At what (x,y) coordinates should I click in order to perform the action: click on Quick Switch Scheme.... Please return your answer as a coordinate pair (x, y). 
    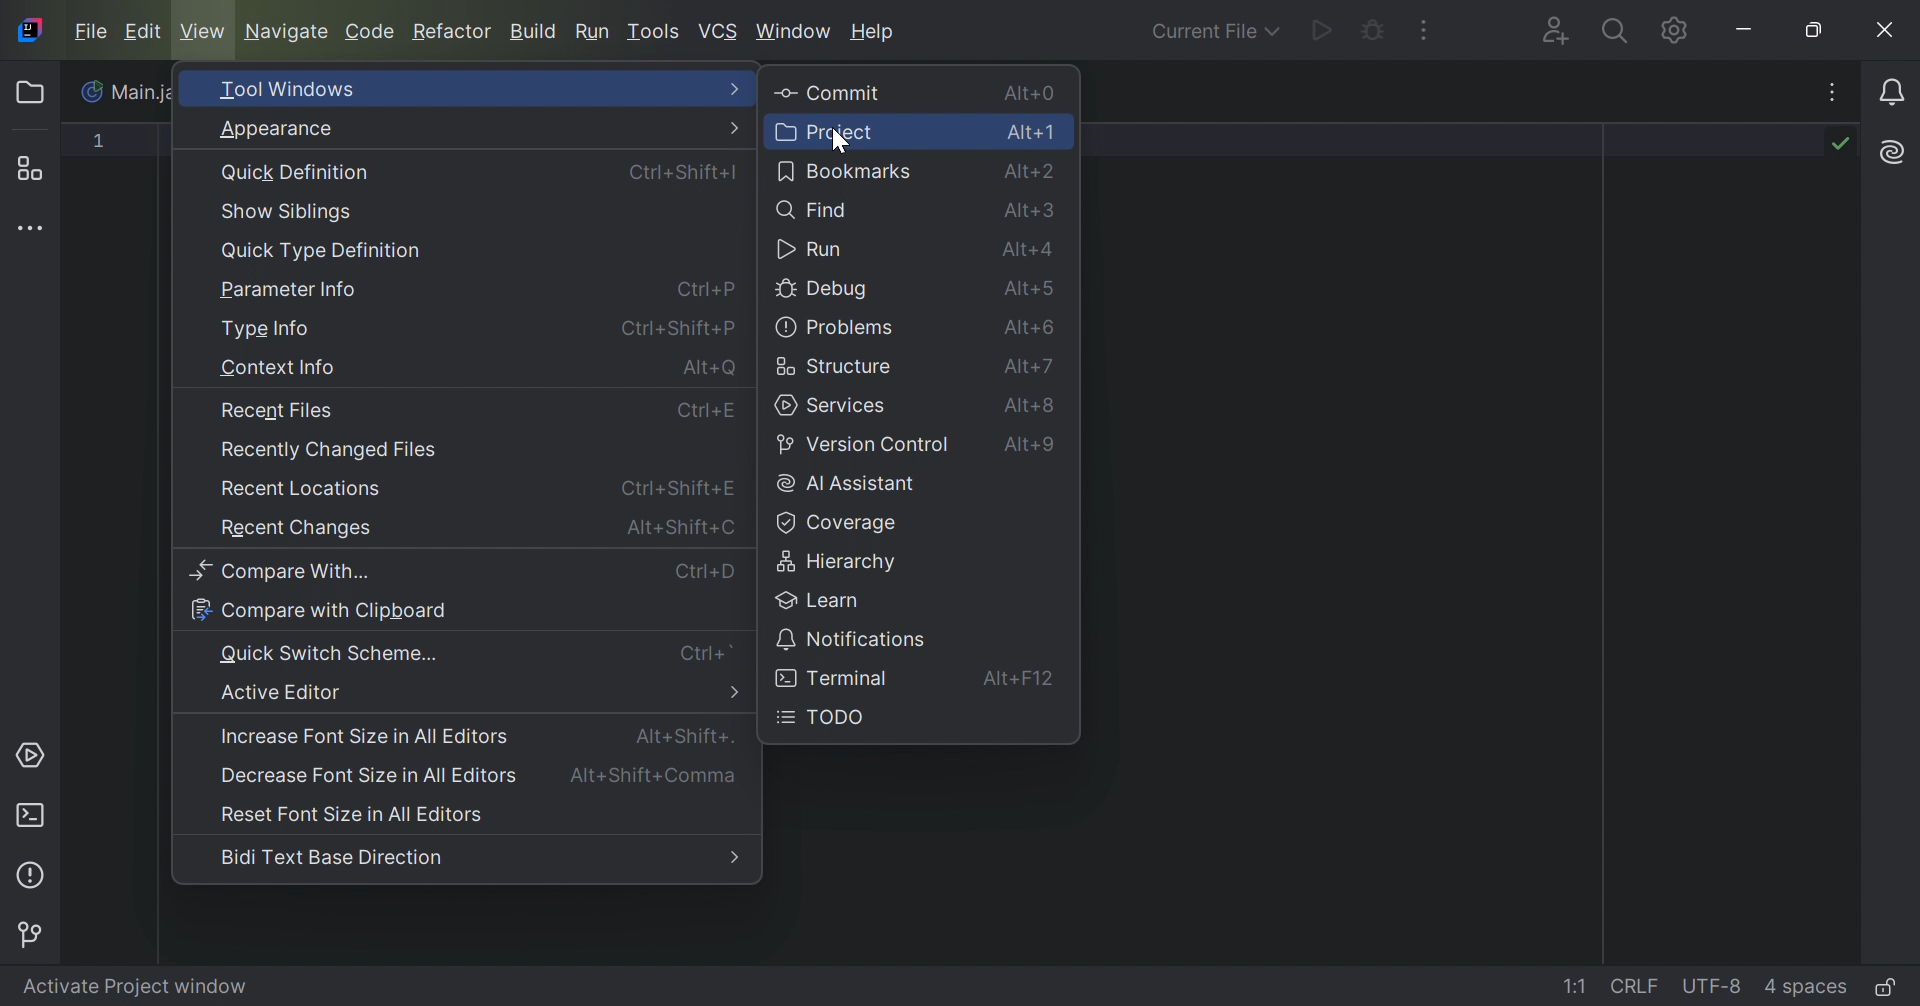
    Looking at the image, I should click on (329, 652).